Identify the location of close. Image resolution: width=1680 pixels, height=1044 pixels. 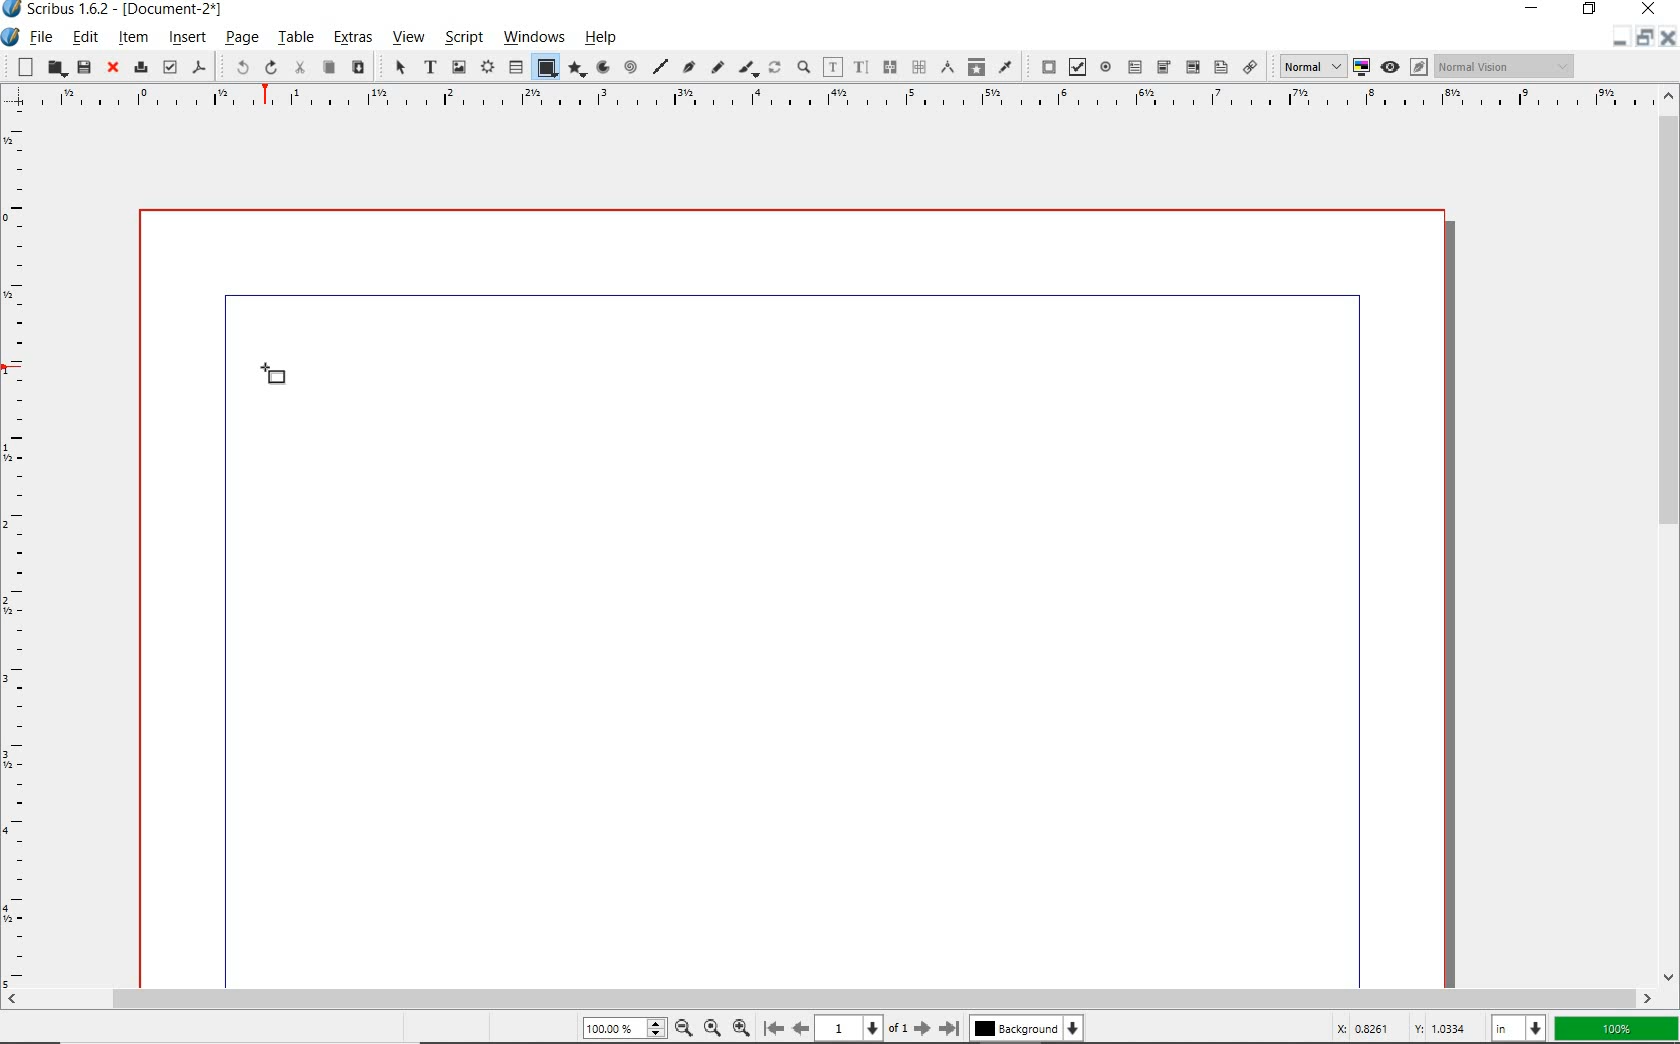
(1670, 39).